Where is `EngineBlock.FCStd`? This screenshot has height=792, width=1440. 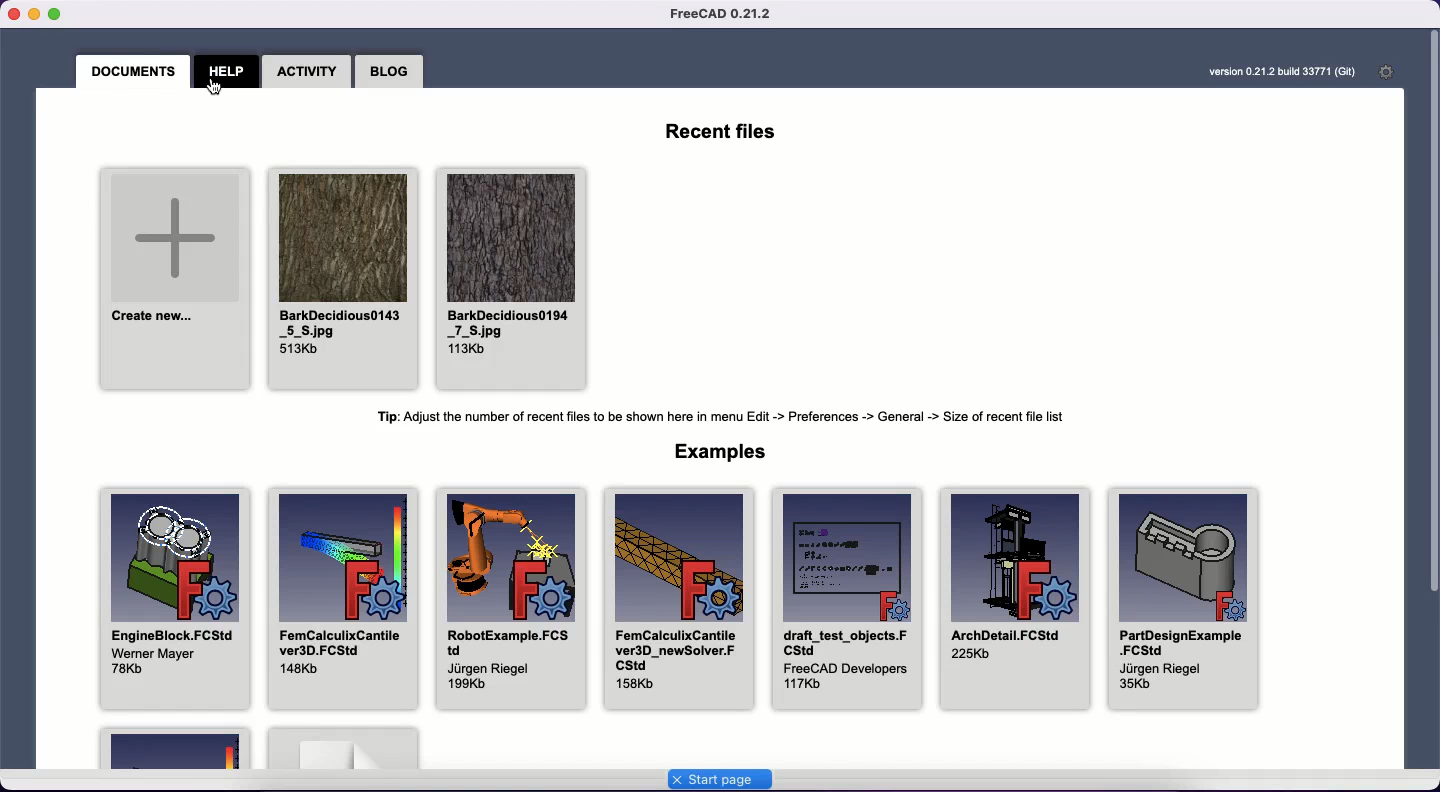
EngineBlock.FCStd is located at coordinates (172, 601).